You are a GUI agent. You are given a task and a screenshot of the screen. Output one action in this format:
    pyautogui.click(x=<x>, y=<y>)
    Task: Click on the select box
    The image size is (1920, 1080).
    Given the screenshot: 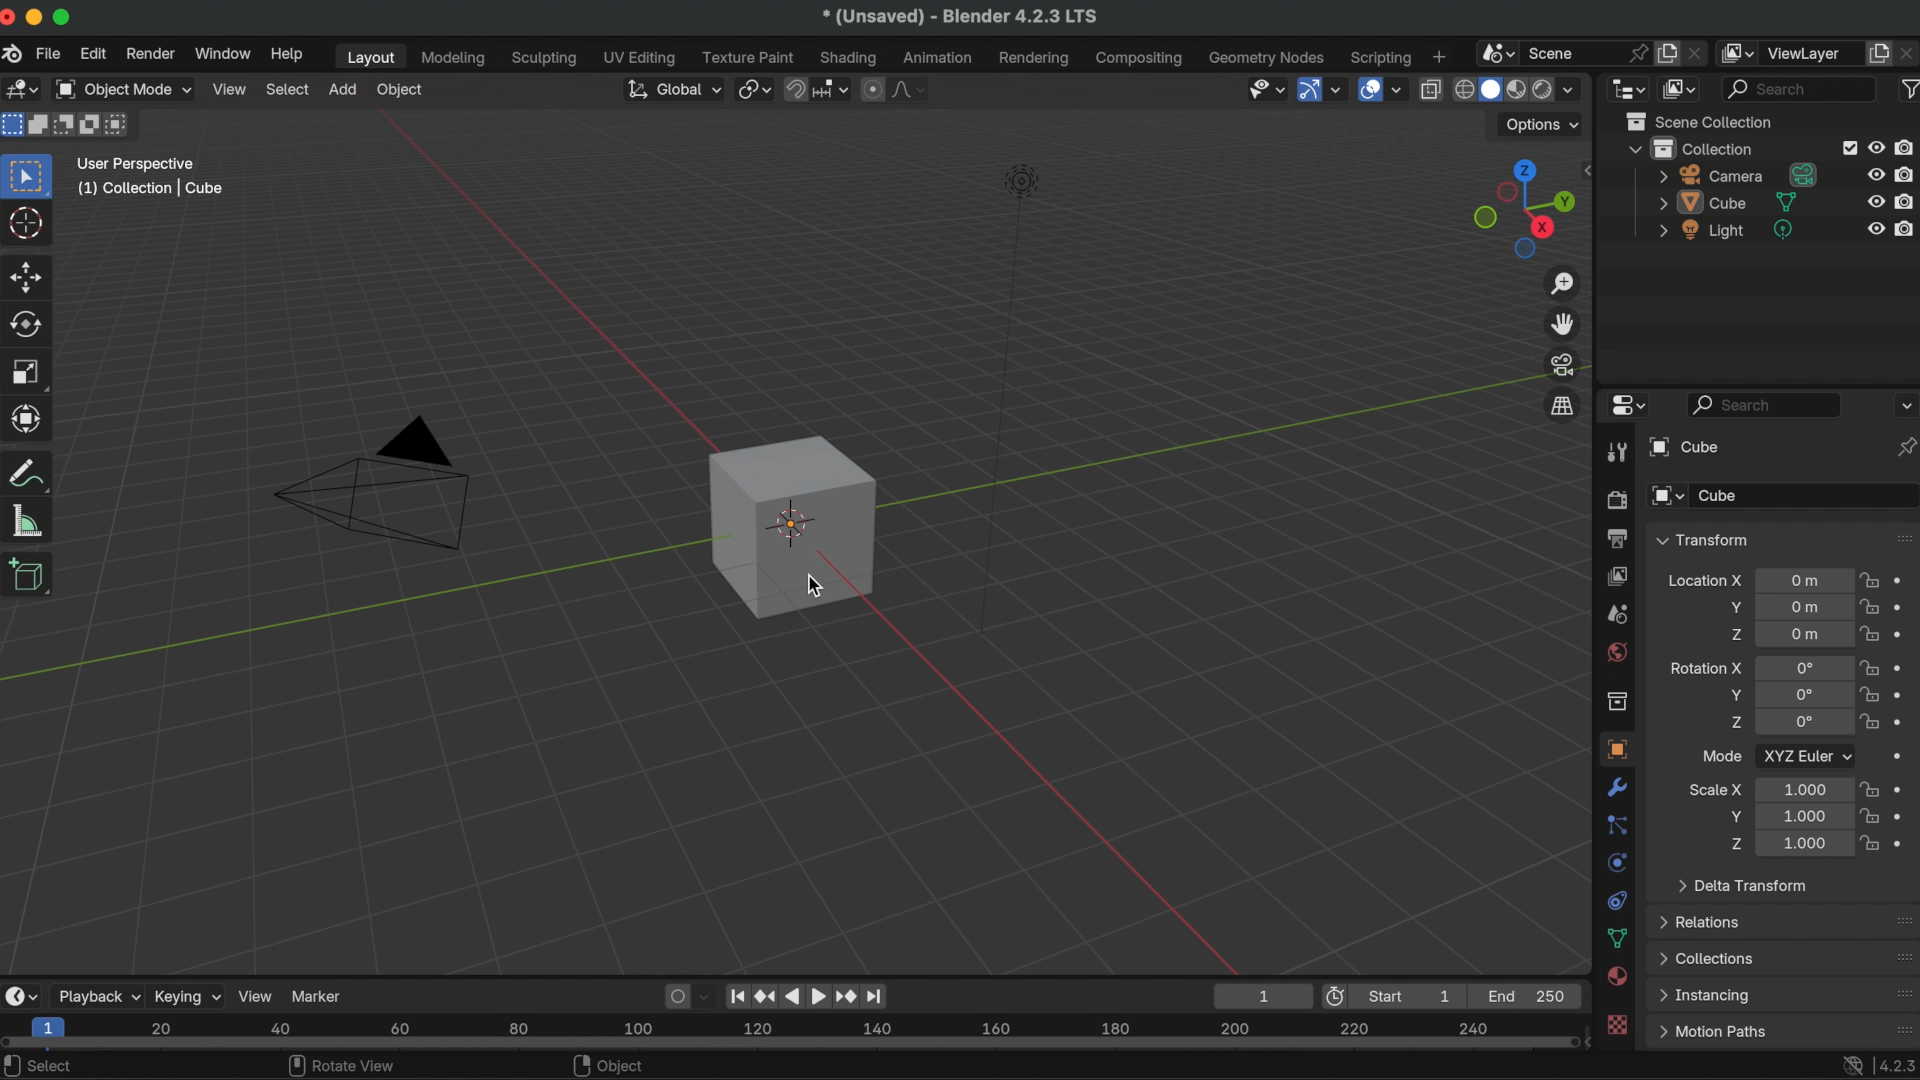 What is the action you would take?
    pyautogui.click(x=30, y=175)
    